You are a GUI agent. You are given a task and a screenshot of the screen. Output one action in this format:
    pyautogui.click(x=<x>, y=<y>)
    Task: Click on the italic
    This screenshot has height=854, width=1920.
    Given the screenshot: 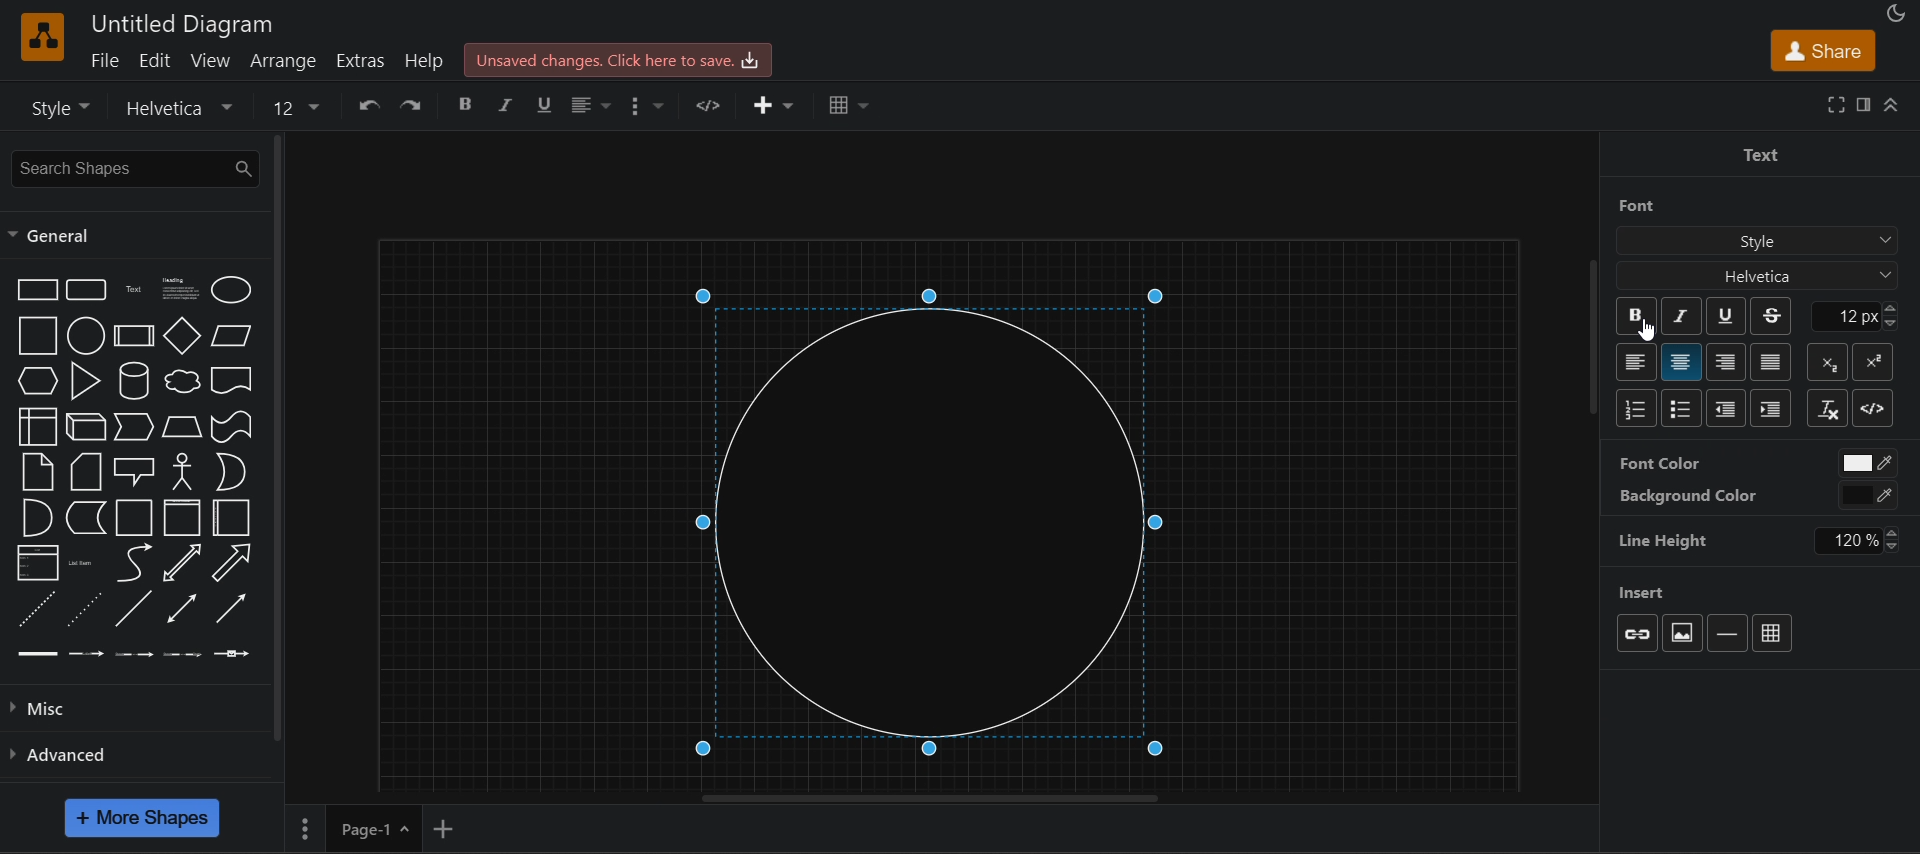 What is the action you would take?
    pyautogui.click(x=507, y=104)
    